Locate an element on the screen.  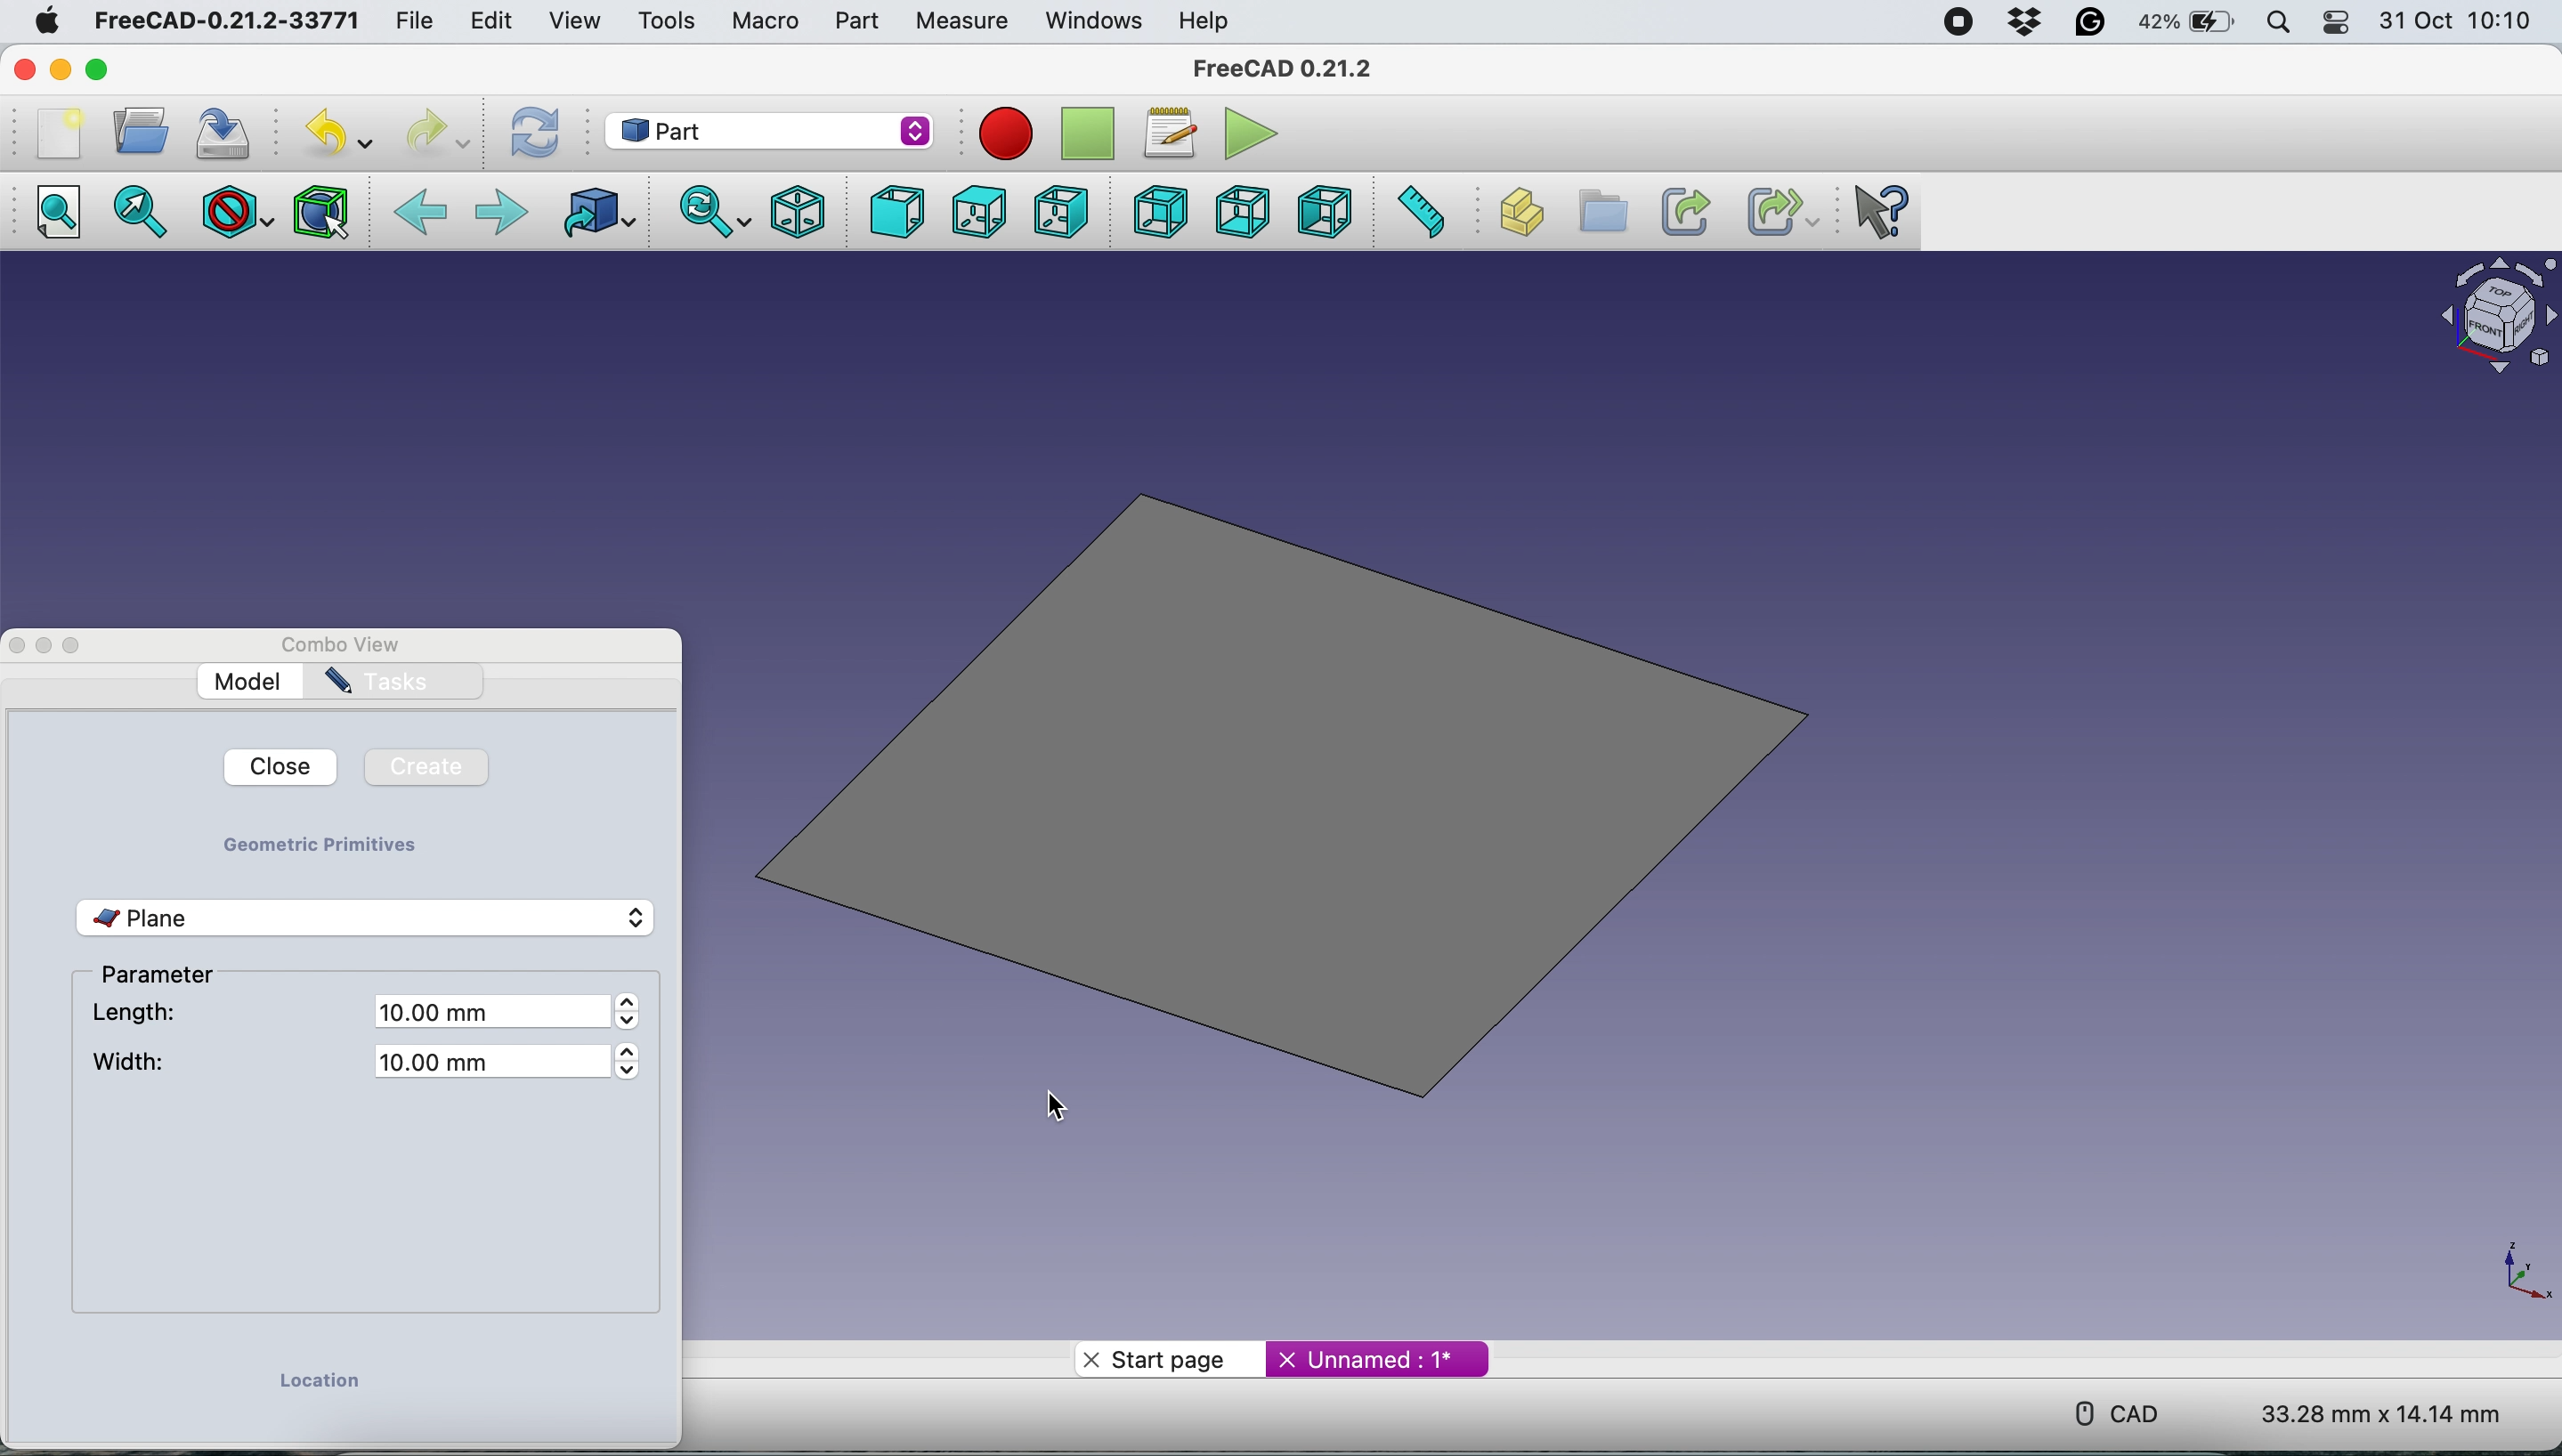
Tools is located at coordinates (670, 20).